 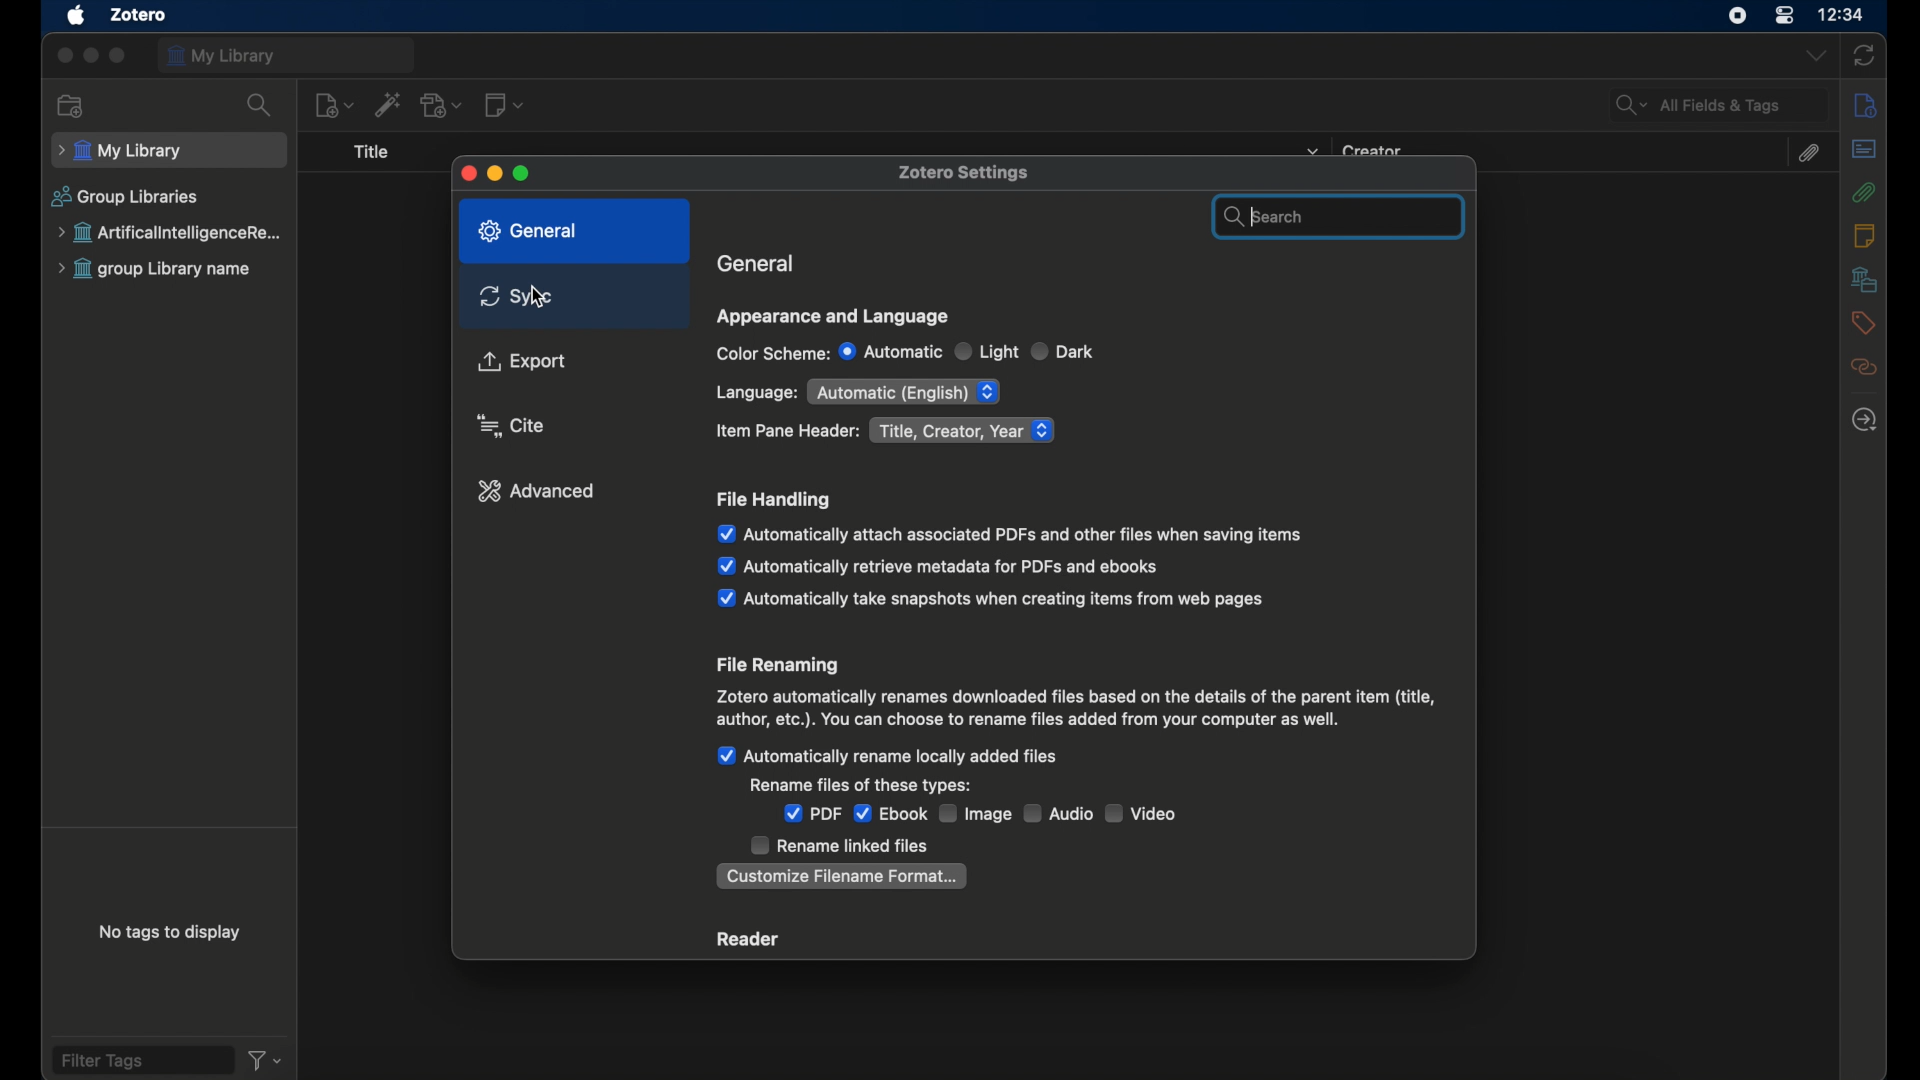 What do you see at coordinates (974, 814) in the screenshot?
I see `image checkbox` at bounding box center [974, 814].